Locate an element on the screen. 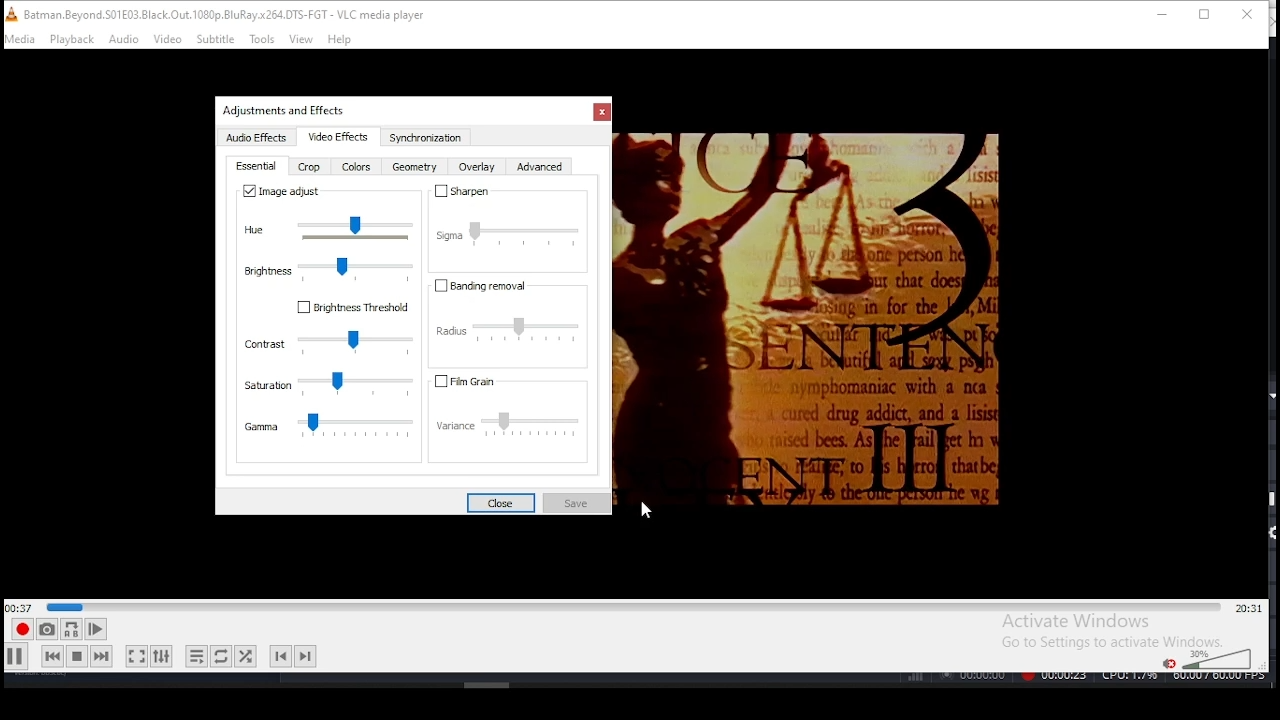  seek bar is located at coordinates (633, 605).